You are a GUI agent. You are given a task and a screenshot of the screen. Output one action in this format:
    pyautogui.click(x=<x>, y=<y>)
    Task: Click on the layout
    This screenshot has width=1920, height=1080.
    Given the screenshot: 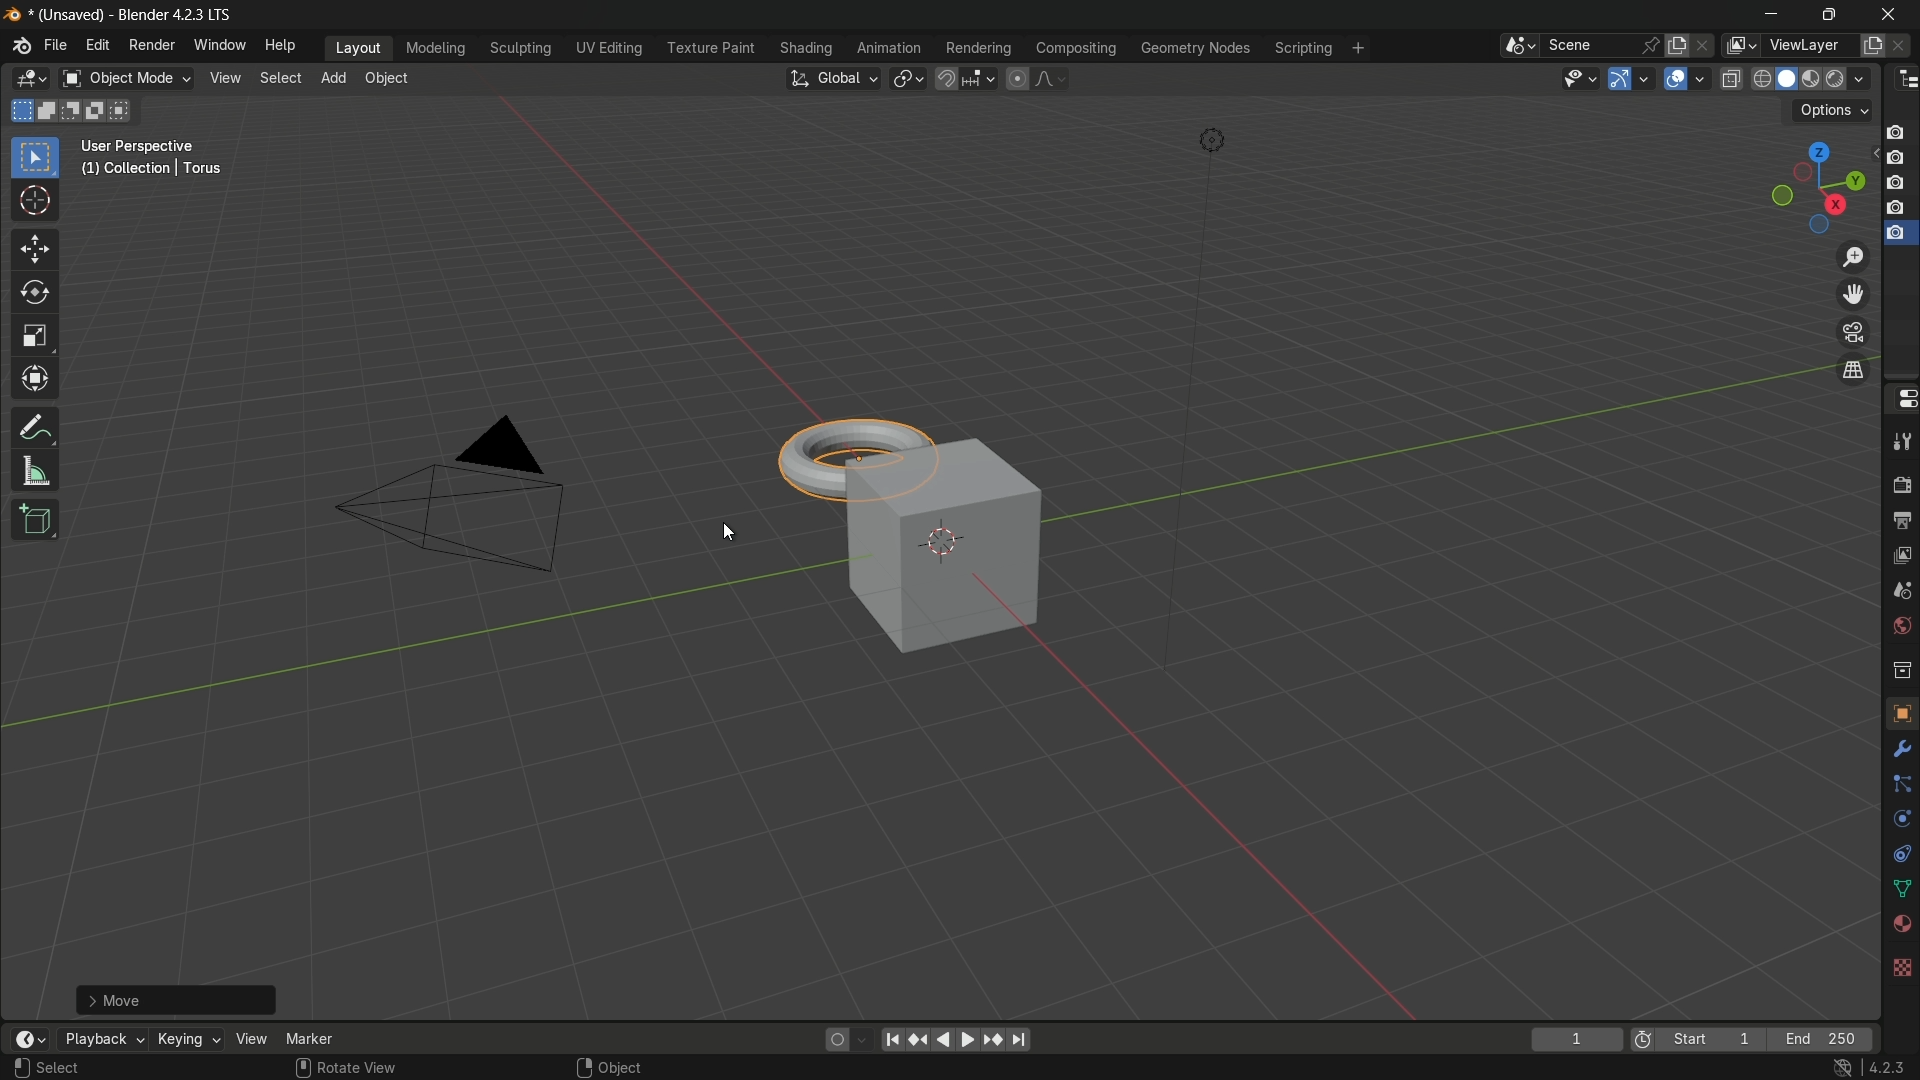 What is the action you would take?
    pyautogui.click(x=359, y=47)
    